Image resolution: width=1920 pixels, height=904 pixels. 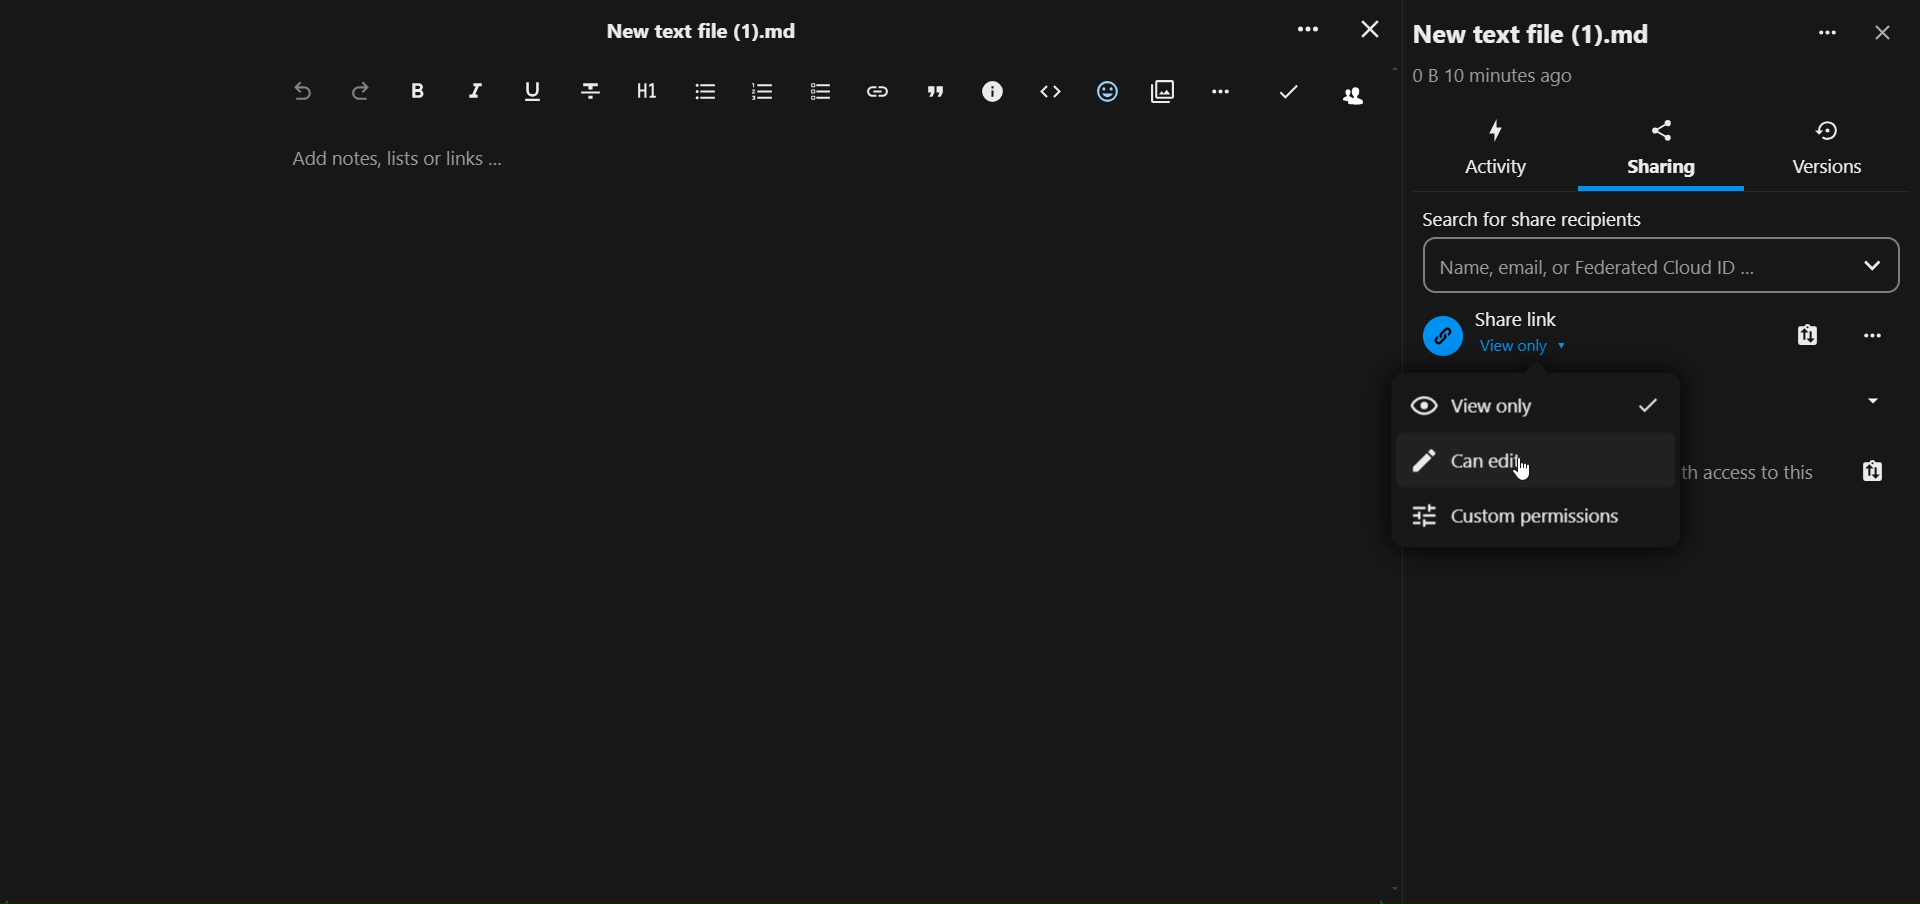 What do you see at coordinates (1523, 471) in the screenshot?
I see `cursor` at bounding box center [1523, 471].